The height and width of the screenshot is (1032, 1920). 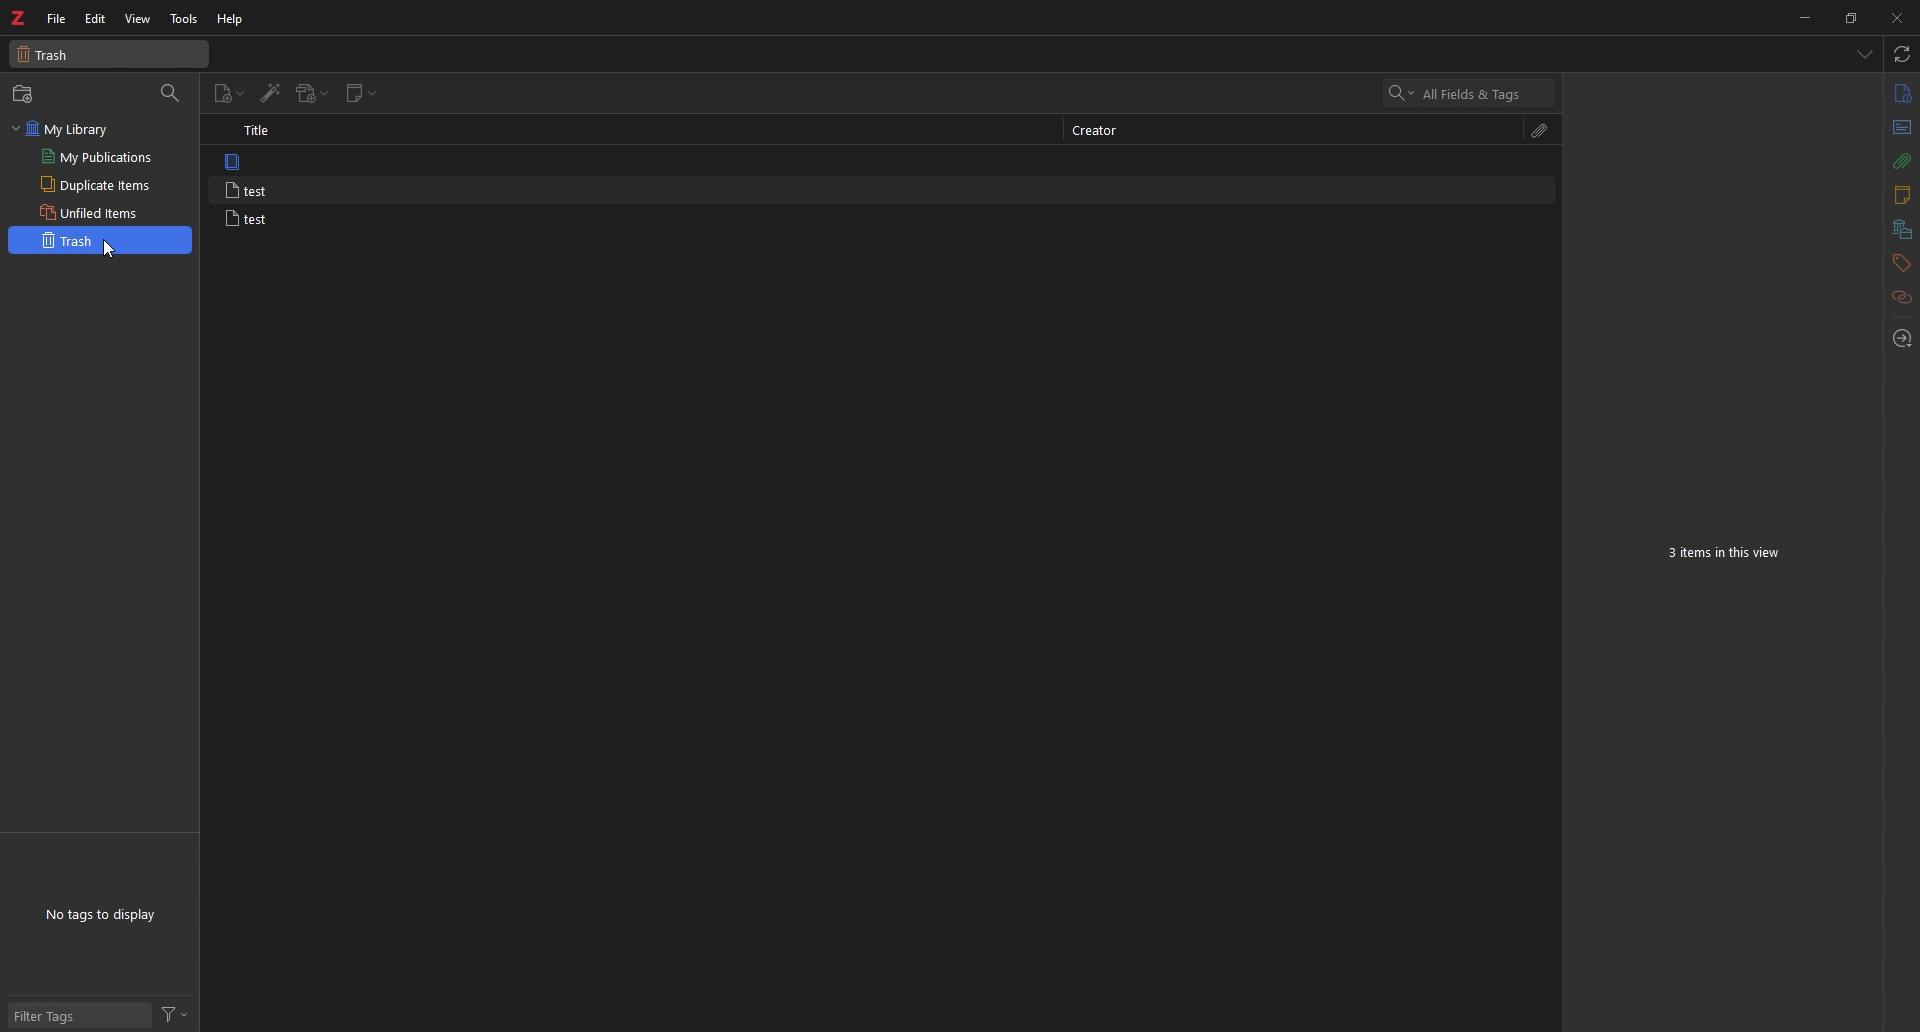 I want to click on sync with zotero.org, so click(x=1901, y=55).